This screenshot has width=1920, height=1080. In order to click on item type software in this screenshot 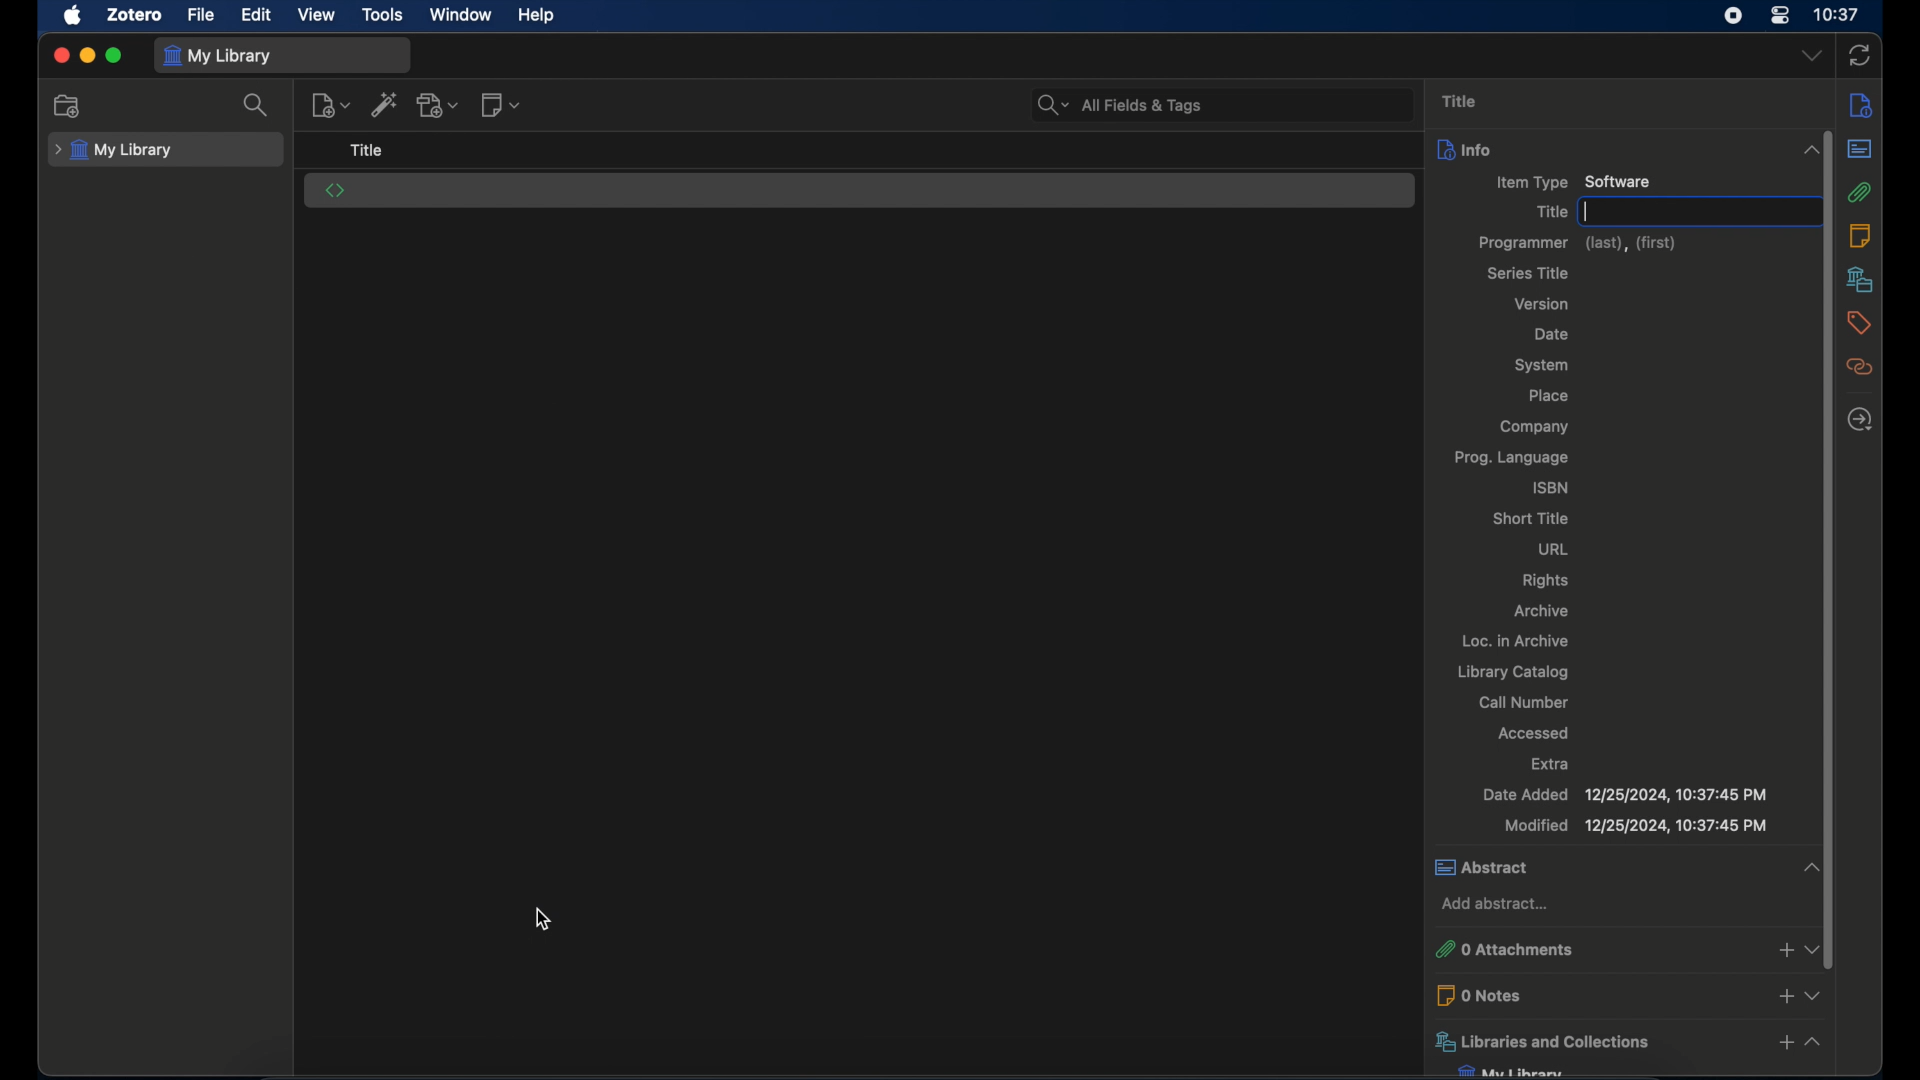, I will do `click(1571, 181)`.